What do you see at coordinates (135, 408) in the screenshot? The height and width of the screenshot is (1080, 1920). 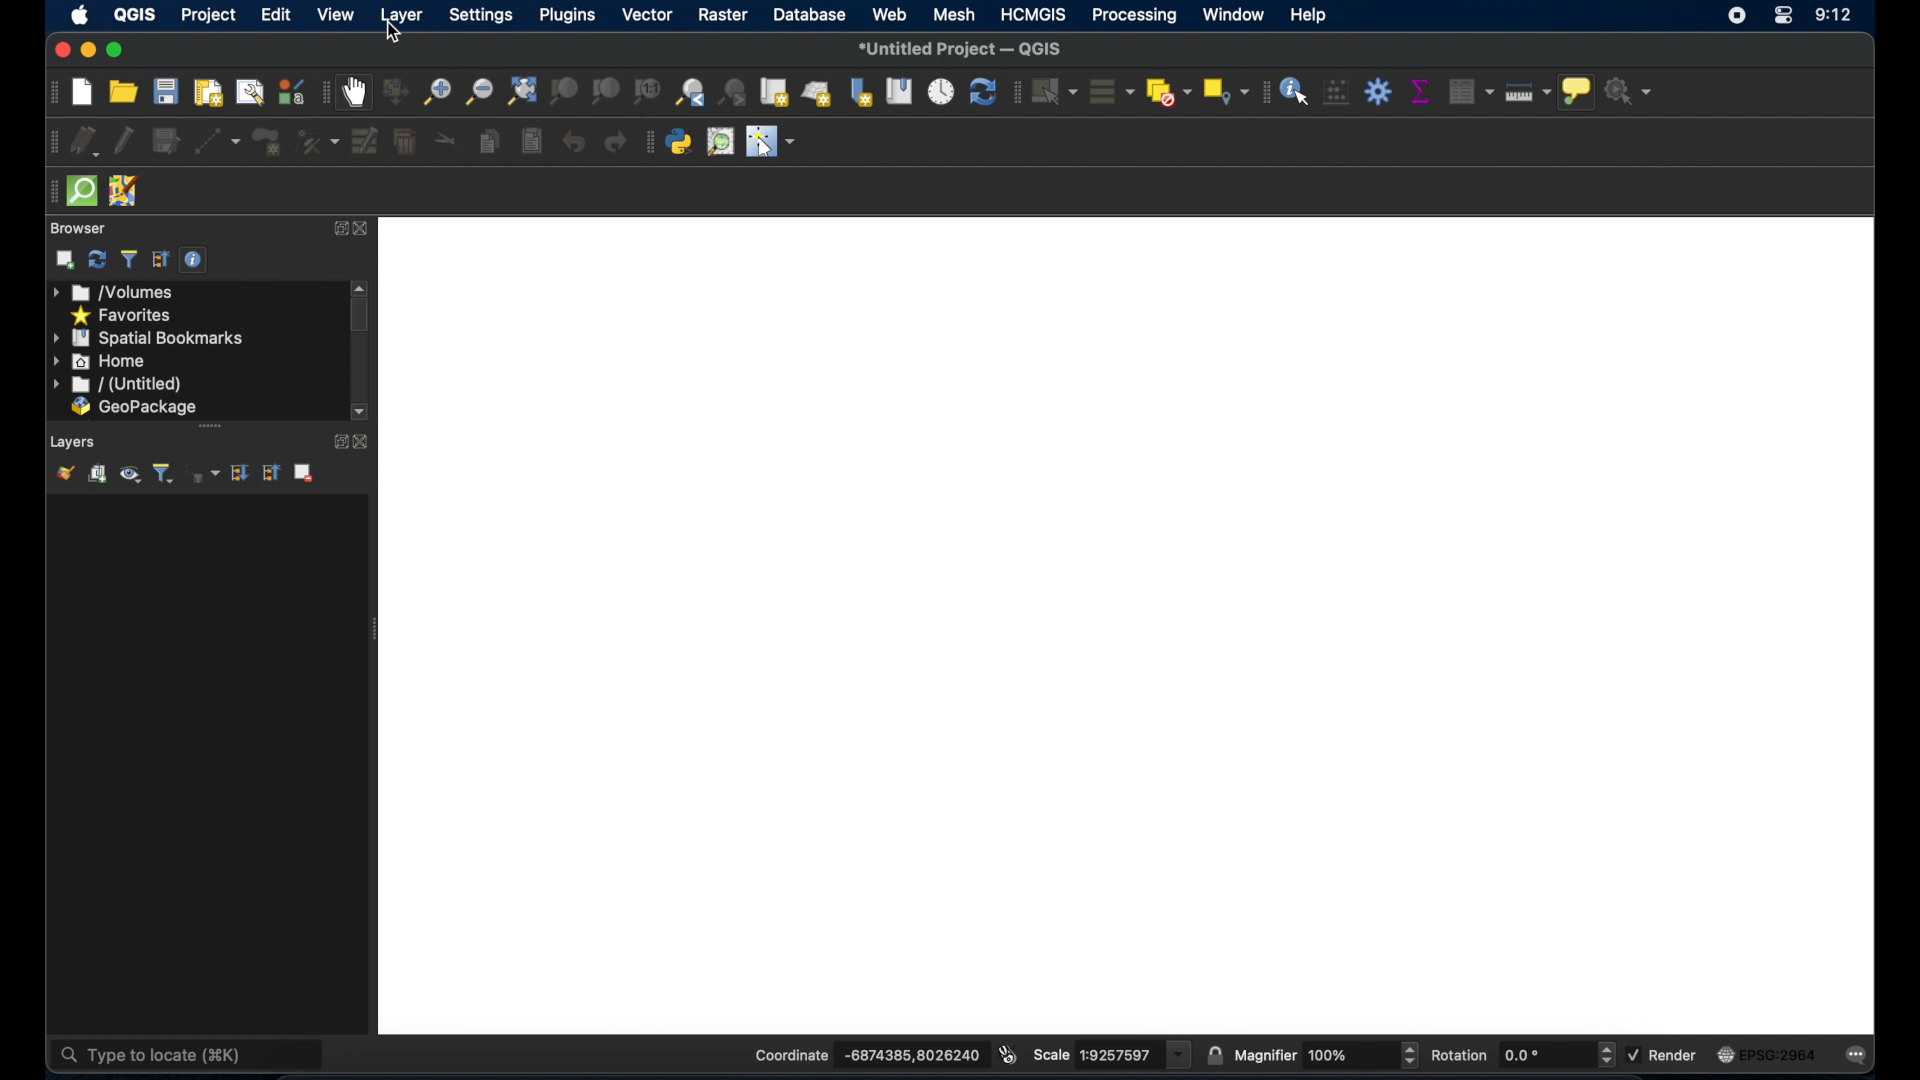 I see `geopackage` at bounding box center [135, 408].